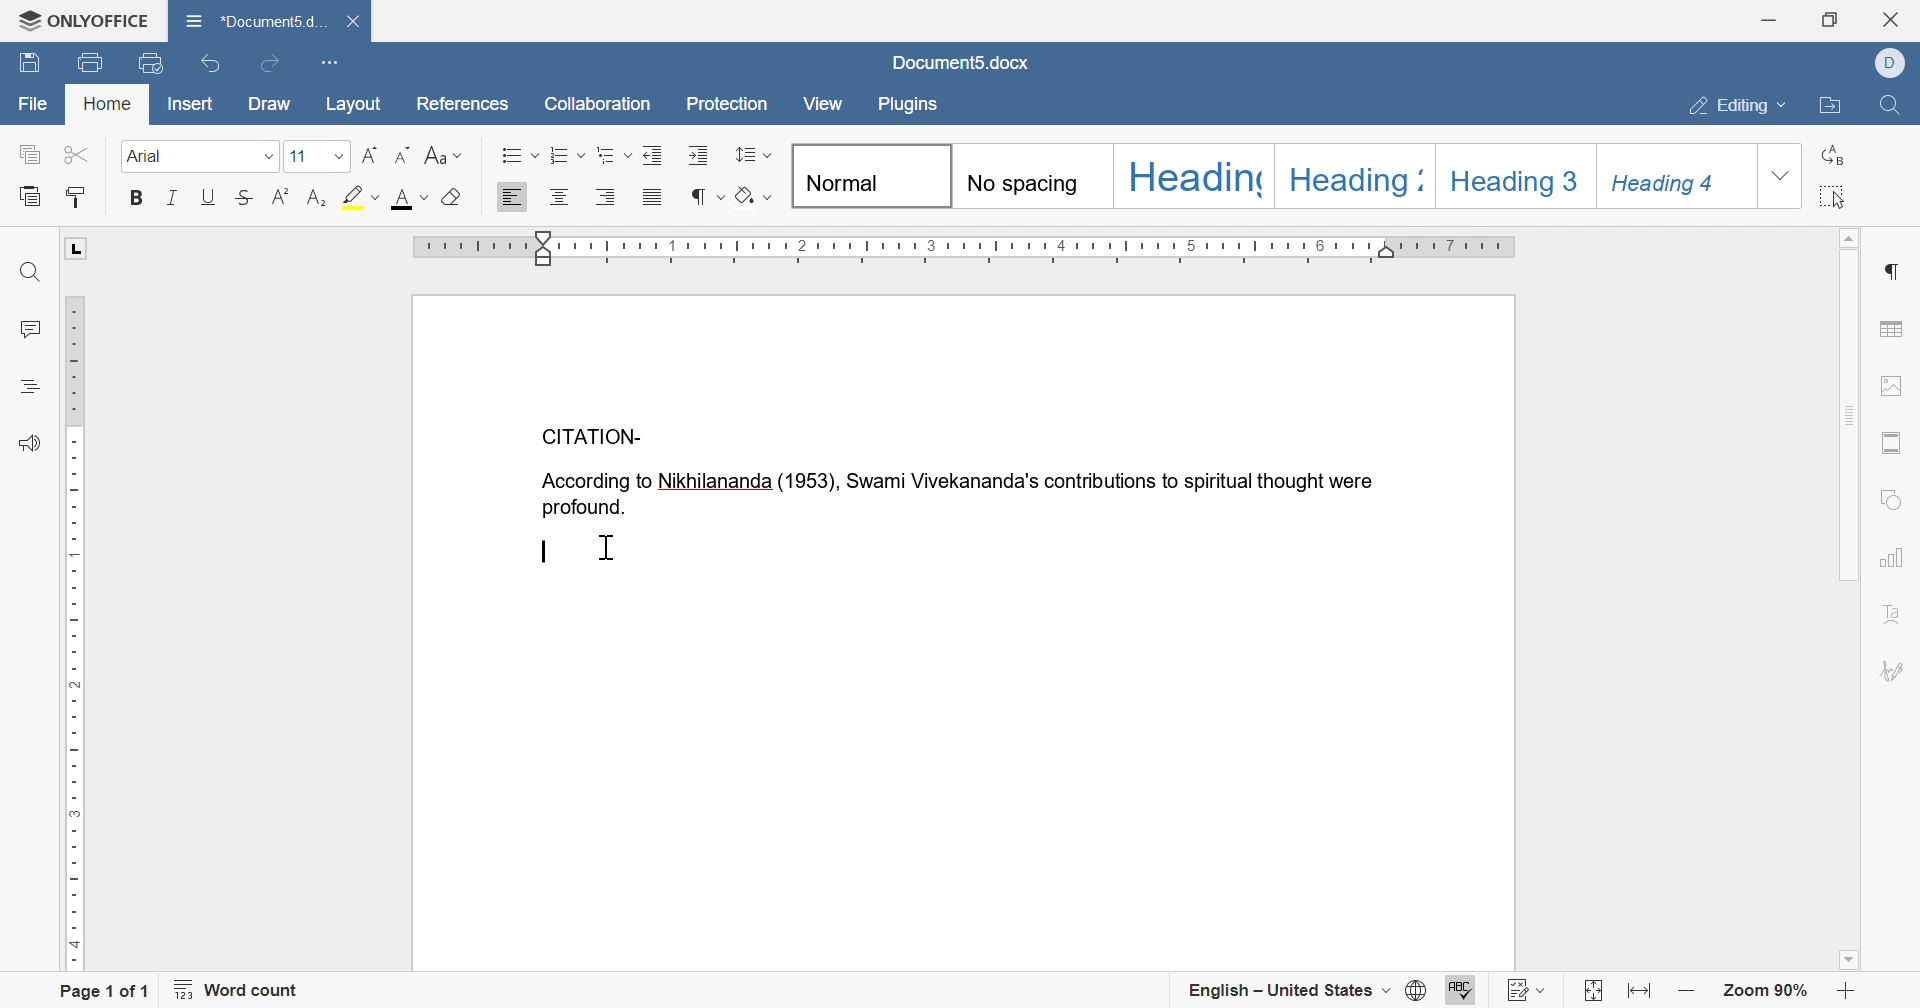 Image resolution: width=1920 pixels, height=1008 pixels. I want to click on Heading 4, so click(1676, 179).